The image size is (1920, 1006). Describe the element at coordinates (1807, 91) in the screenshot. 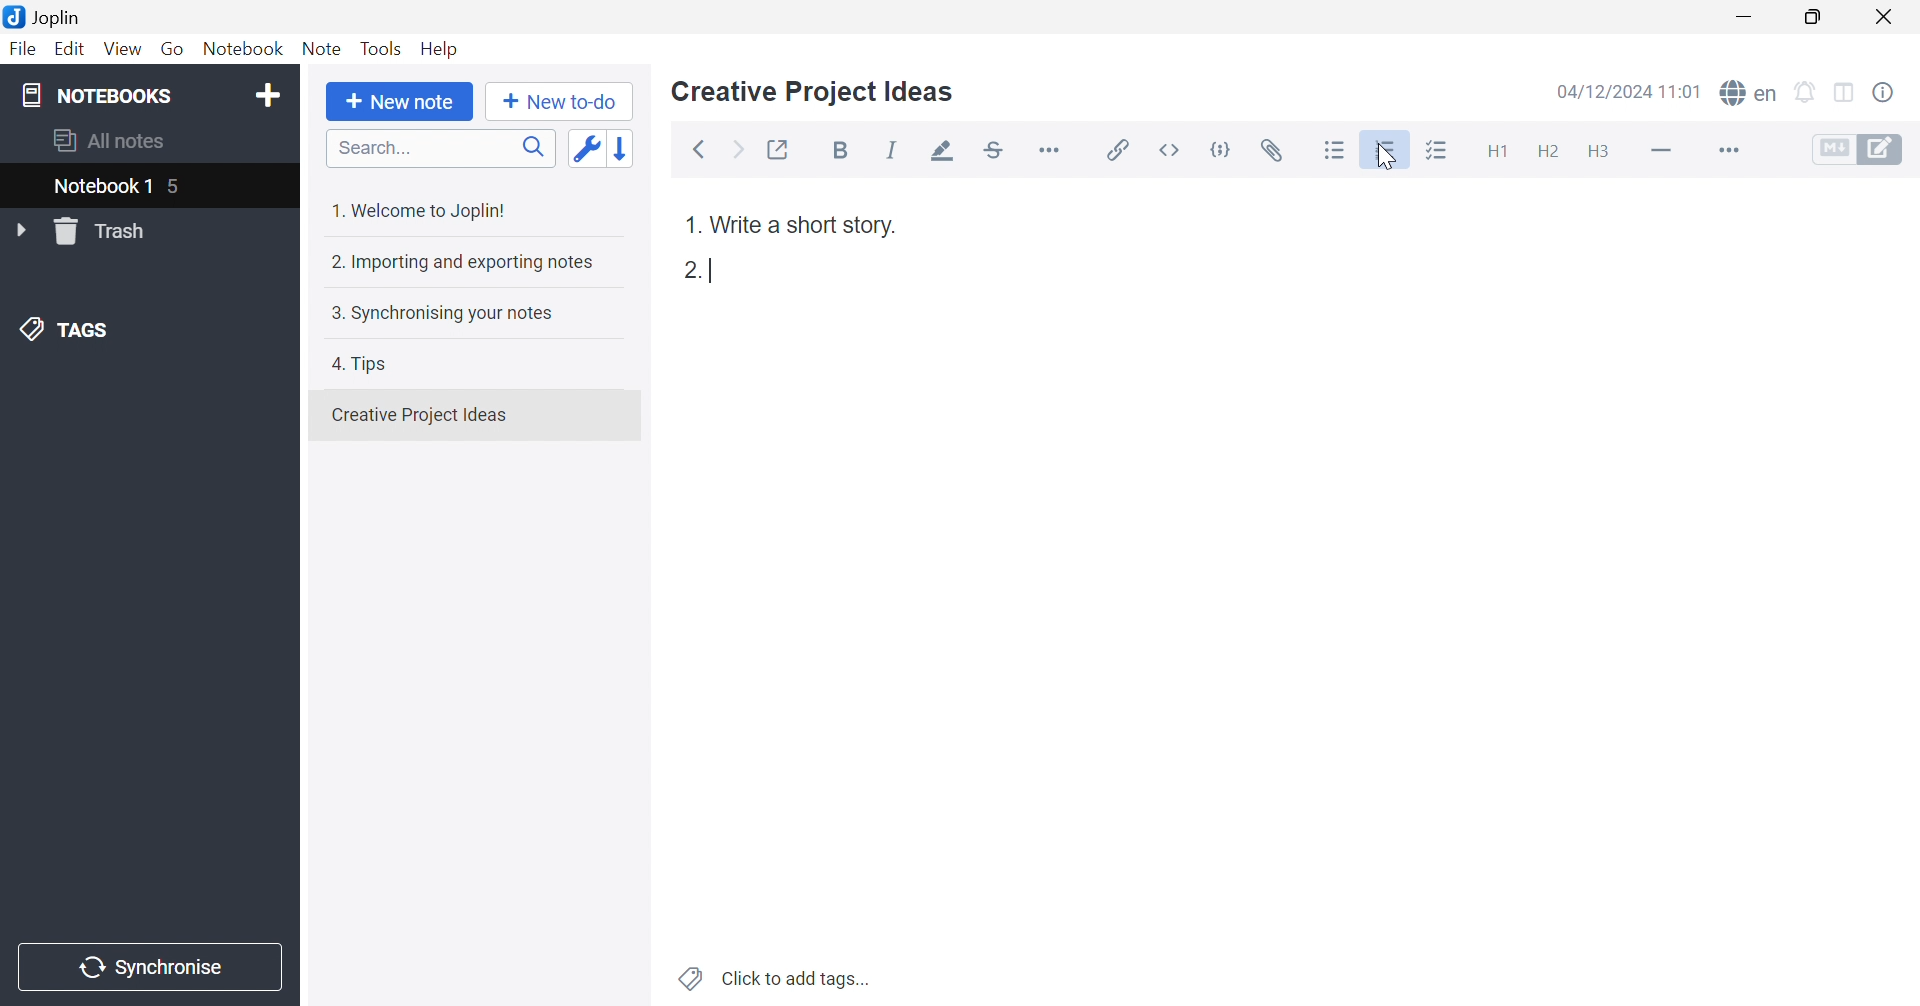

I see `Set alarm` at that location.